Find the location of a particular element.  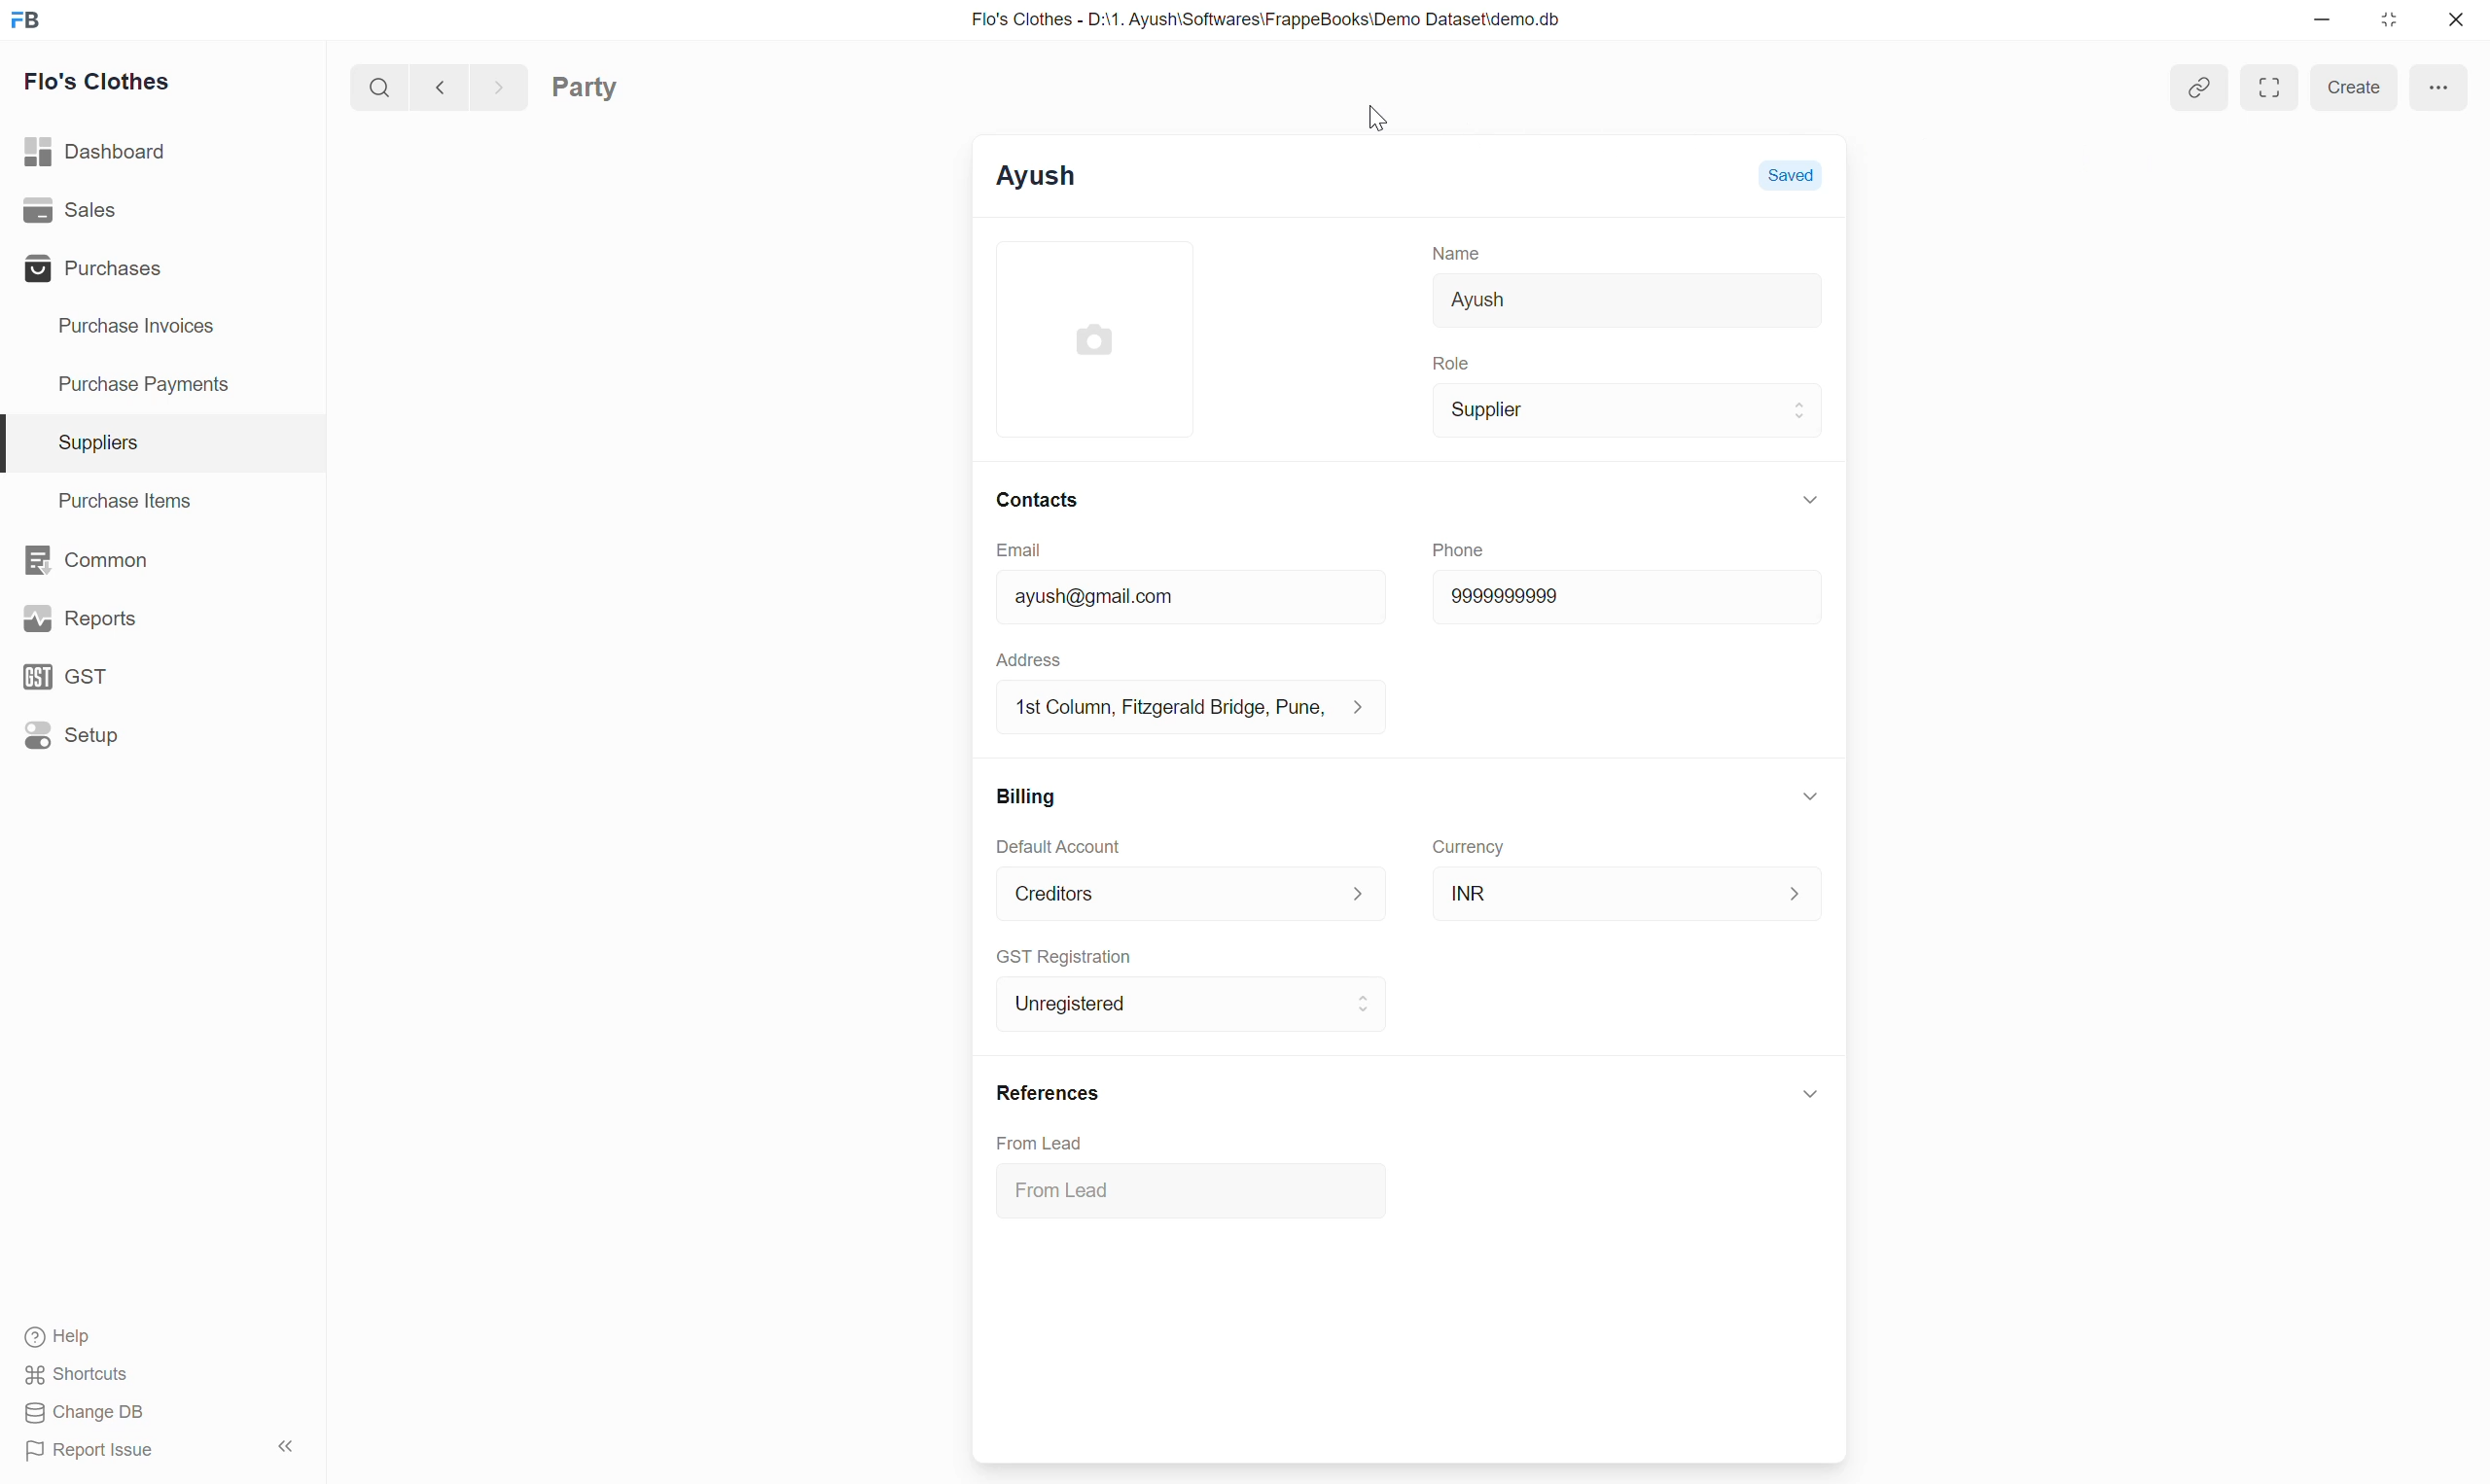

Ayush is located at coordinates (1036, 176).